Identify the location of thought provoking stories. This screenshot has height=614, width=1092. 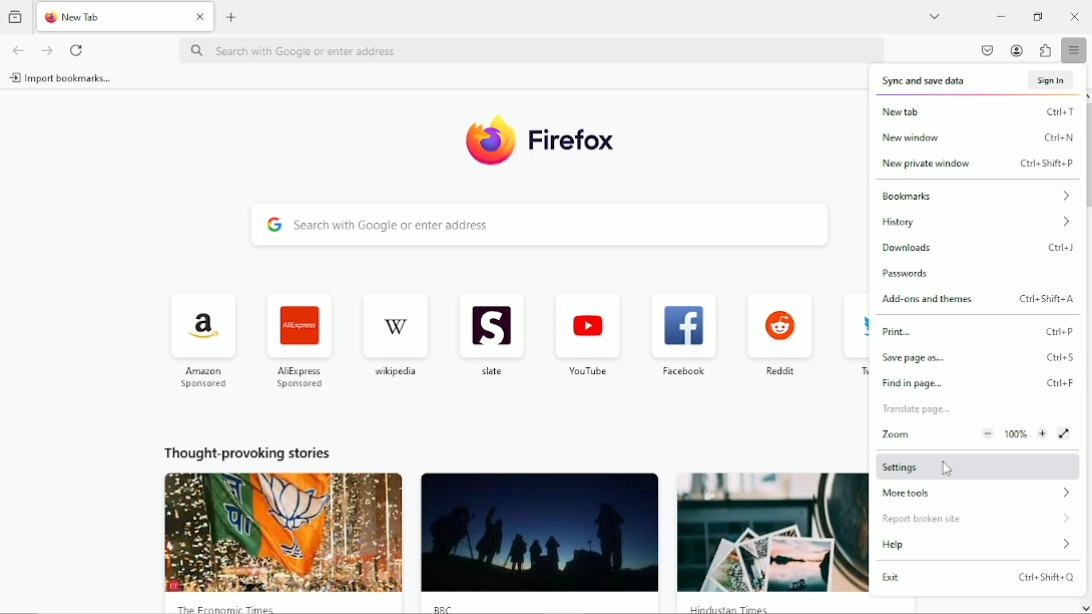
(240, 451).